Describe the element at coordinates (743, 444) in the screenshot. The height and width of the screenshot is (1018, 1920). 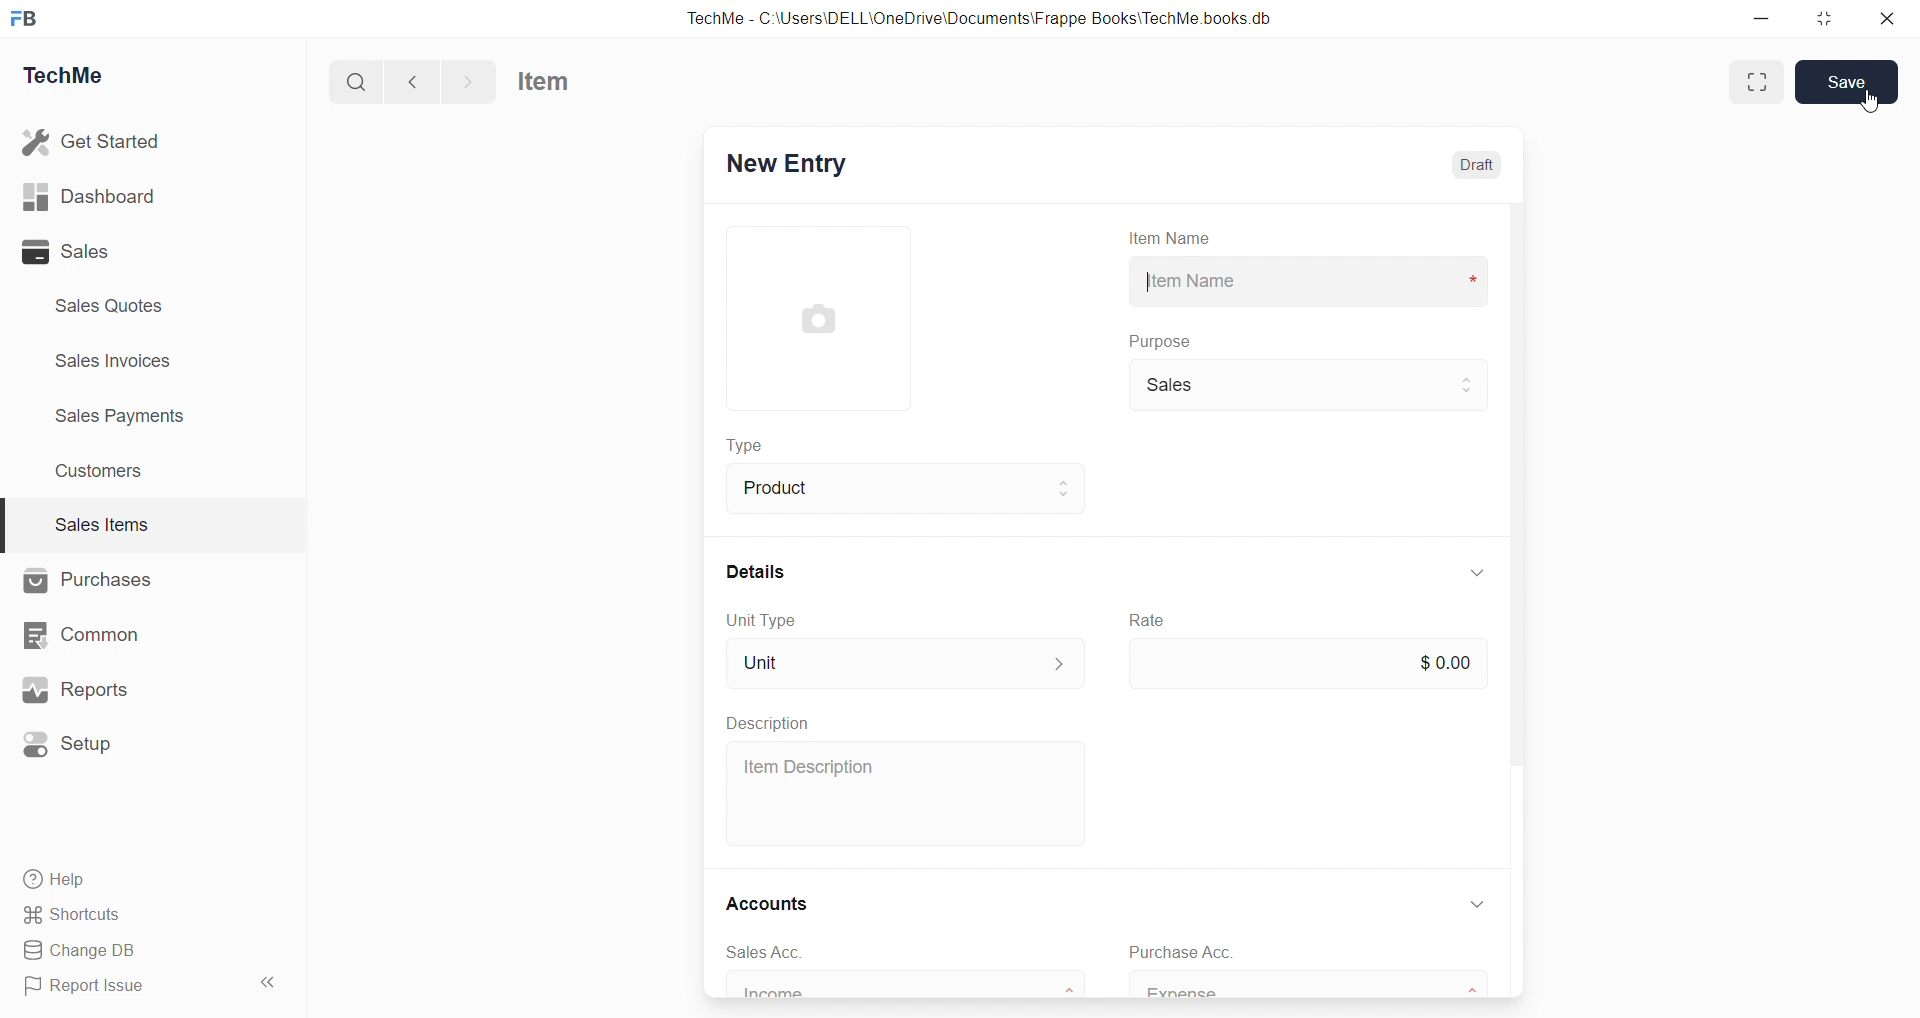
I see `Type` at that location.